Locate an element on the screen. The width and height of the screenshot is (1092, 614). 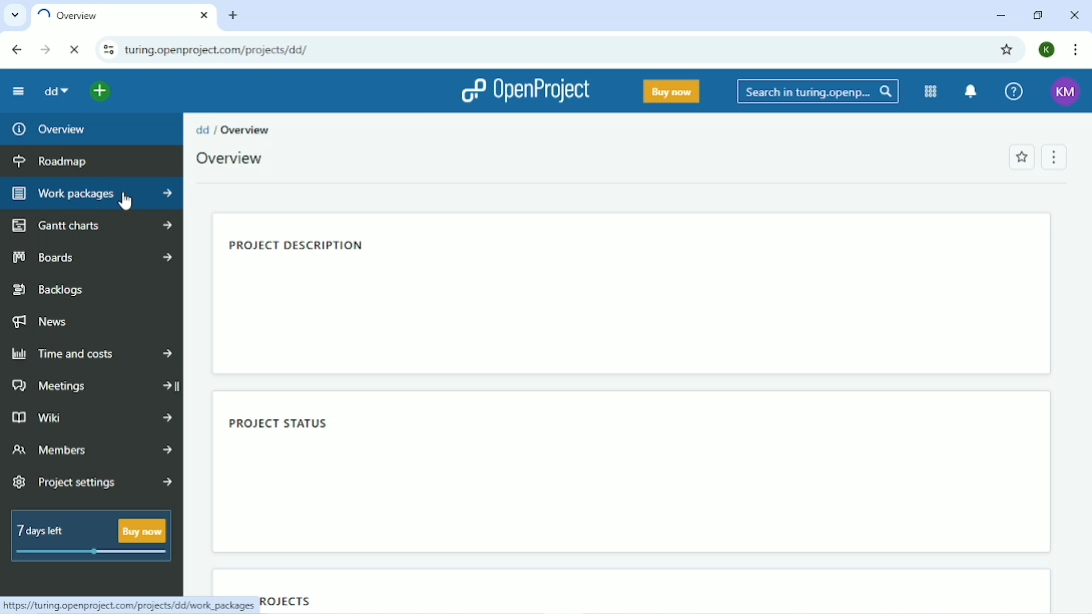
Site is located at coordinates (220, 49).